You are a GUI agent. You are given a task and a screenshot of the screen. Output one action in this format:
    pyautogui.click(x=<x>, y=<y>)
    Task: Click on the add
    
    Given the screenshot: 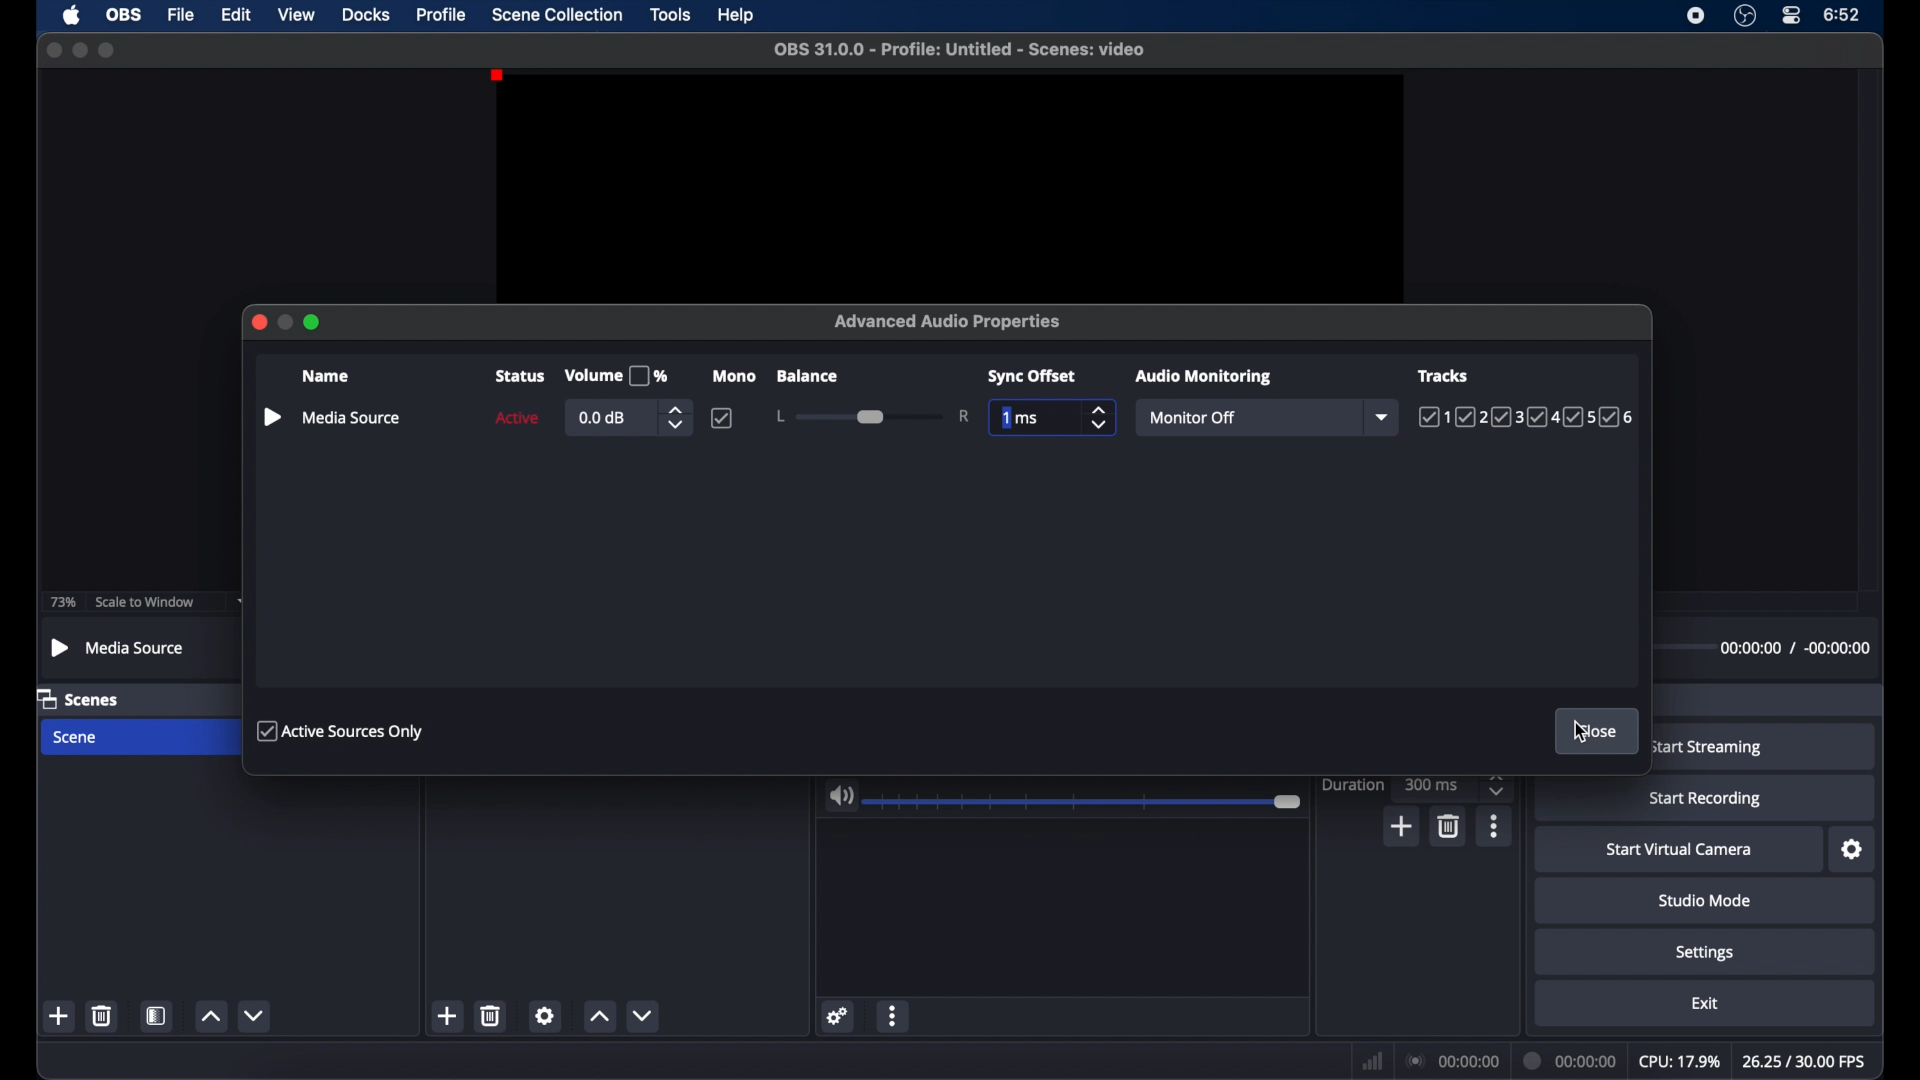 What is the action you would take?
    pyautogui.click(x=1403, y=827)
    